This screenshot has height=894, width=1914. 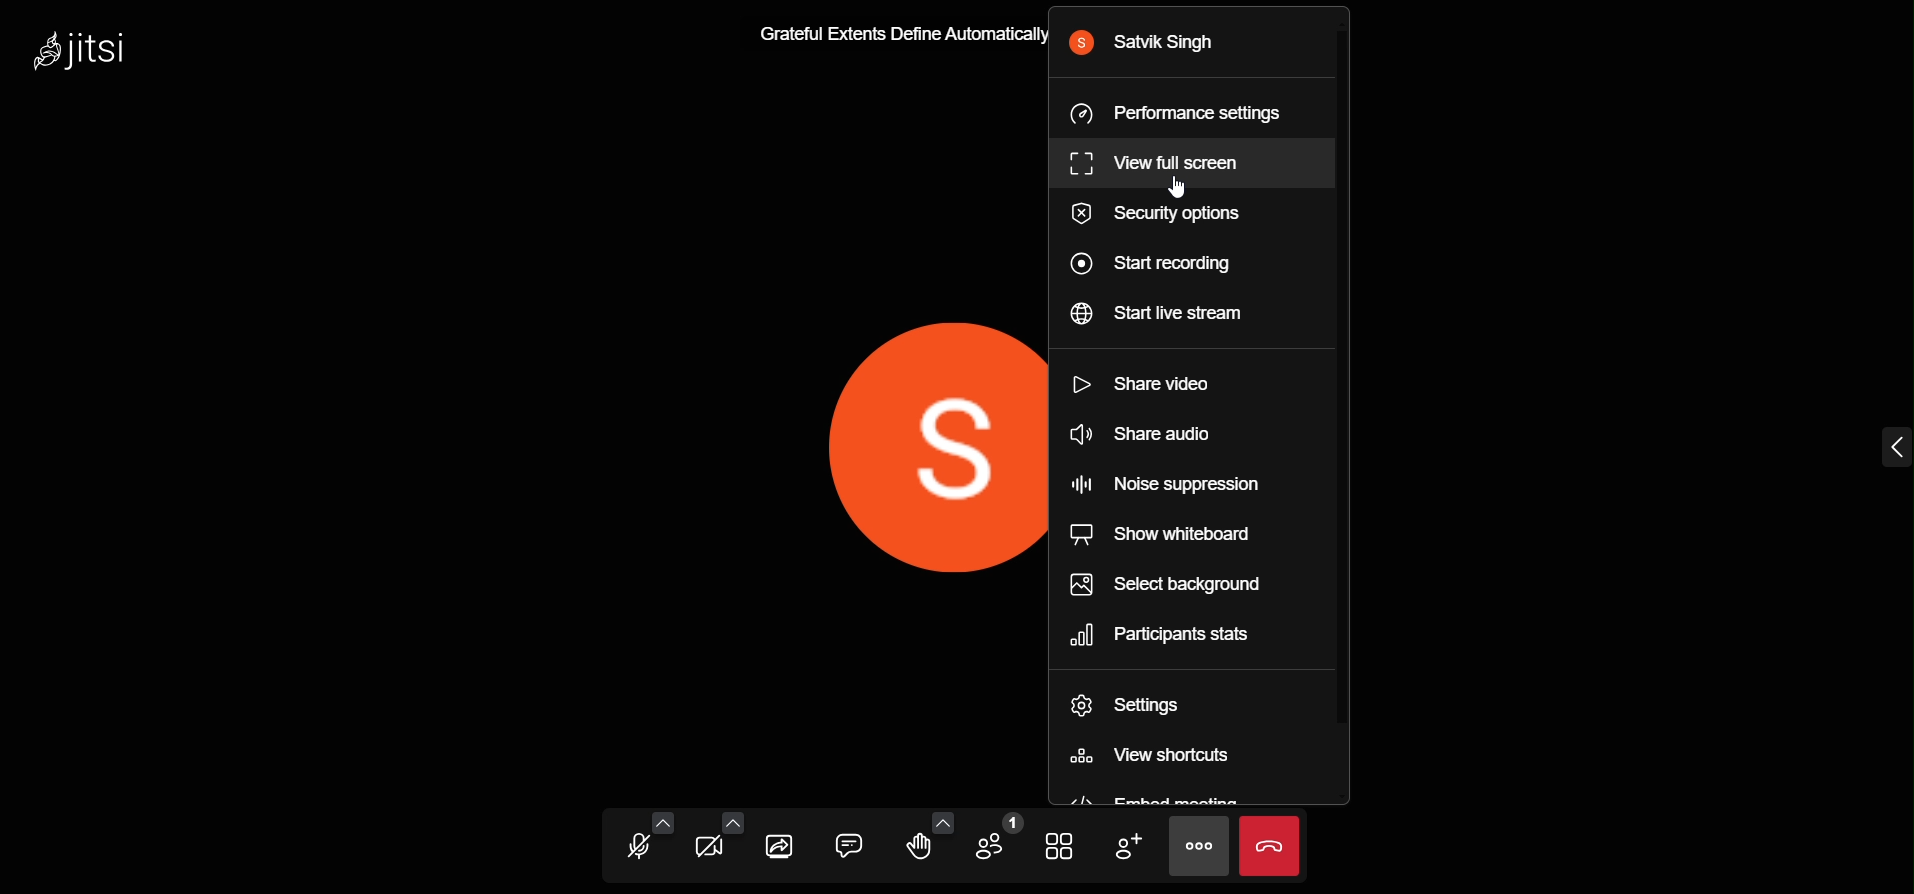 I want to click on share audio, so click(x=1145, y=430).